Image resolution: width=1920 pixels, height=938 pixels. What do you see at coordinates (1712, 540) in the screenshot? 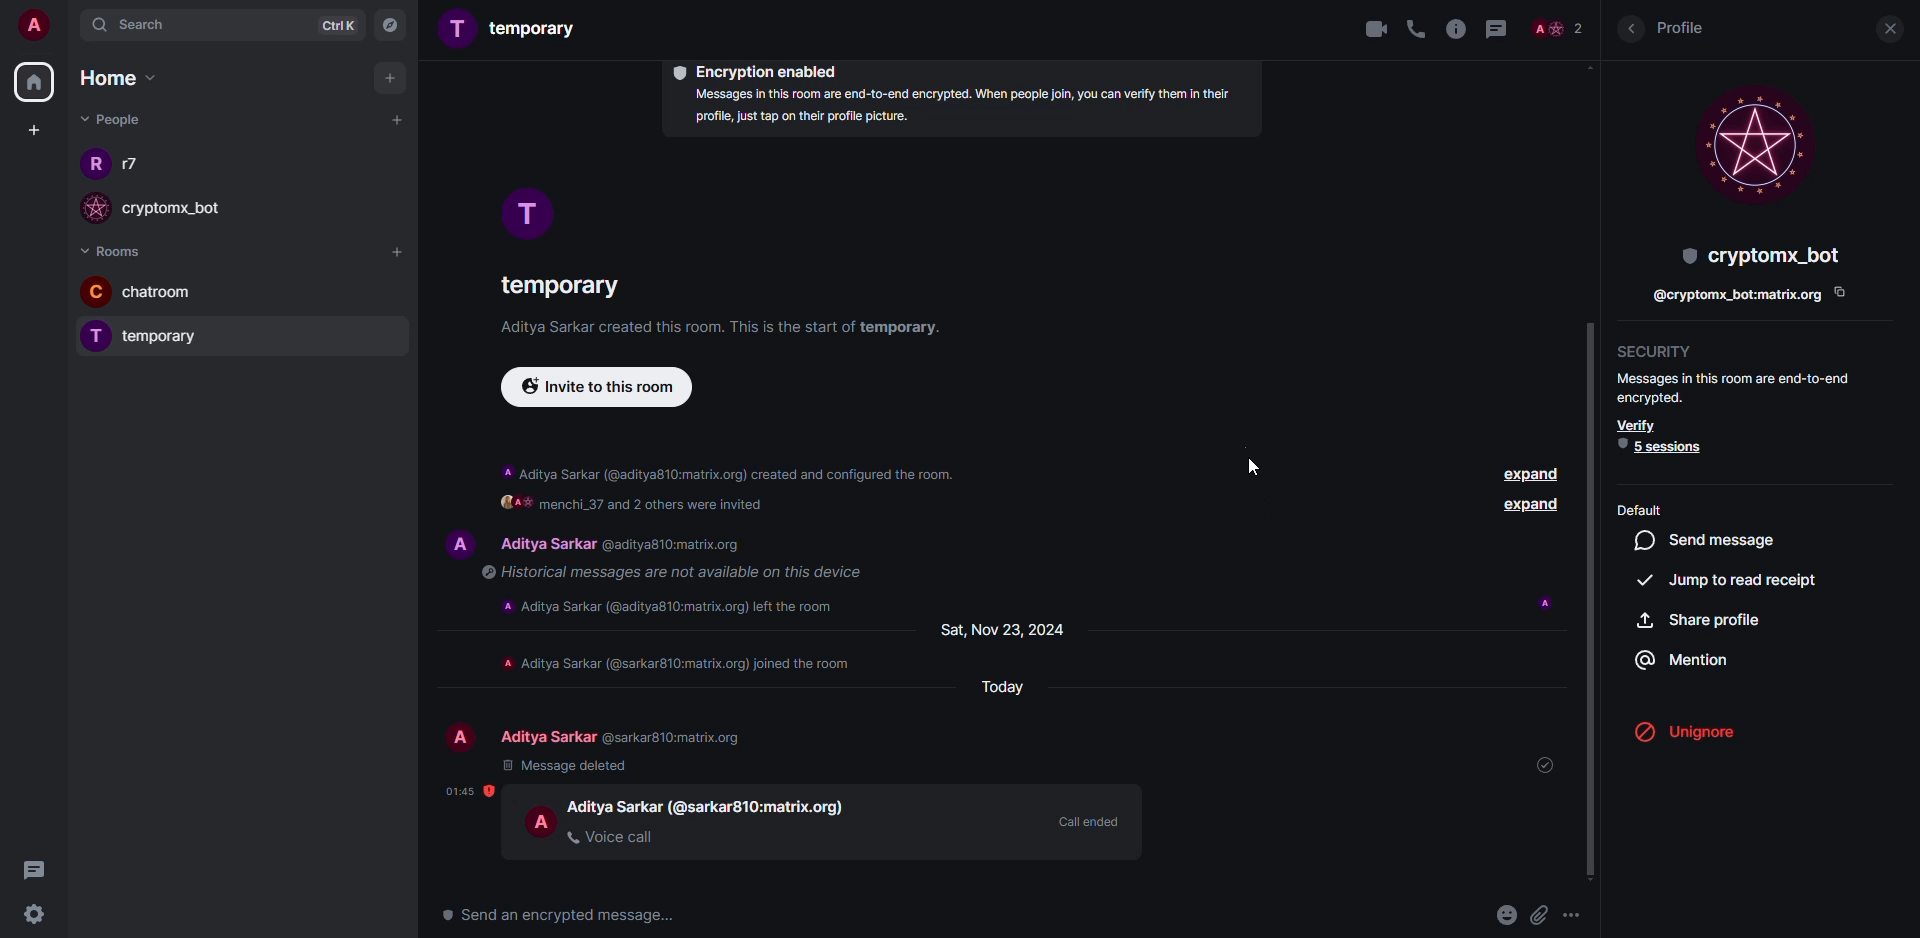
I see `sed message` at bounding box center [1712, 540].